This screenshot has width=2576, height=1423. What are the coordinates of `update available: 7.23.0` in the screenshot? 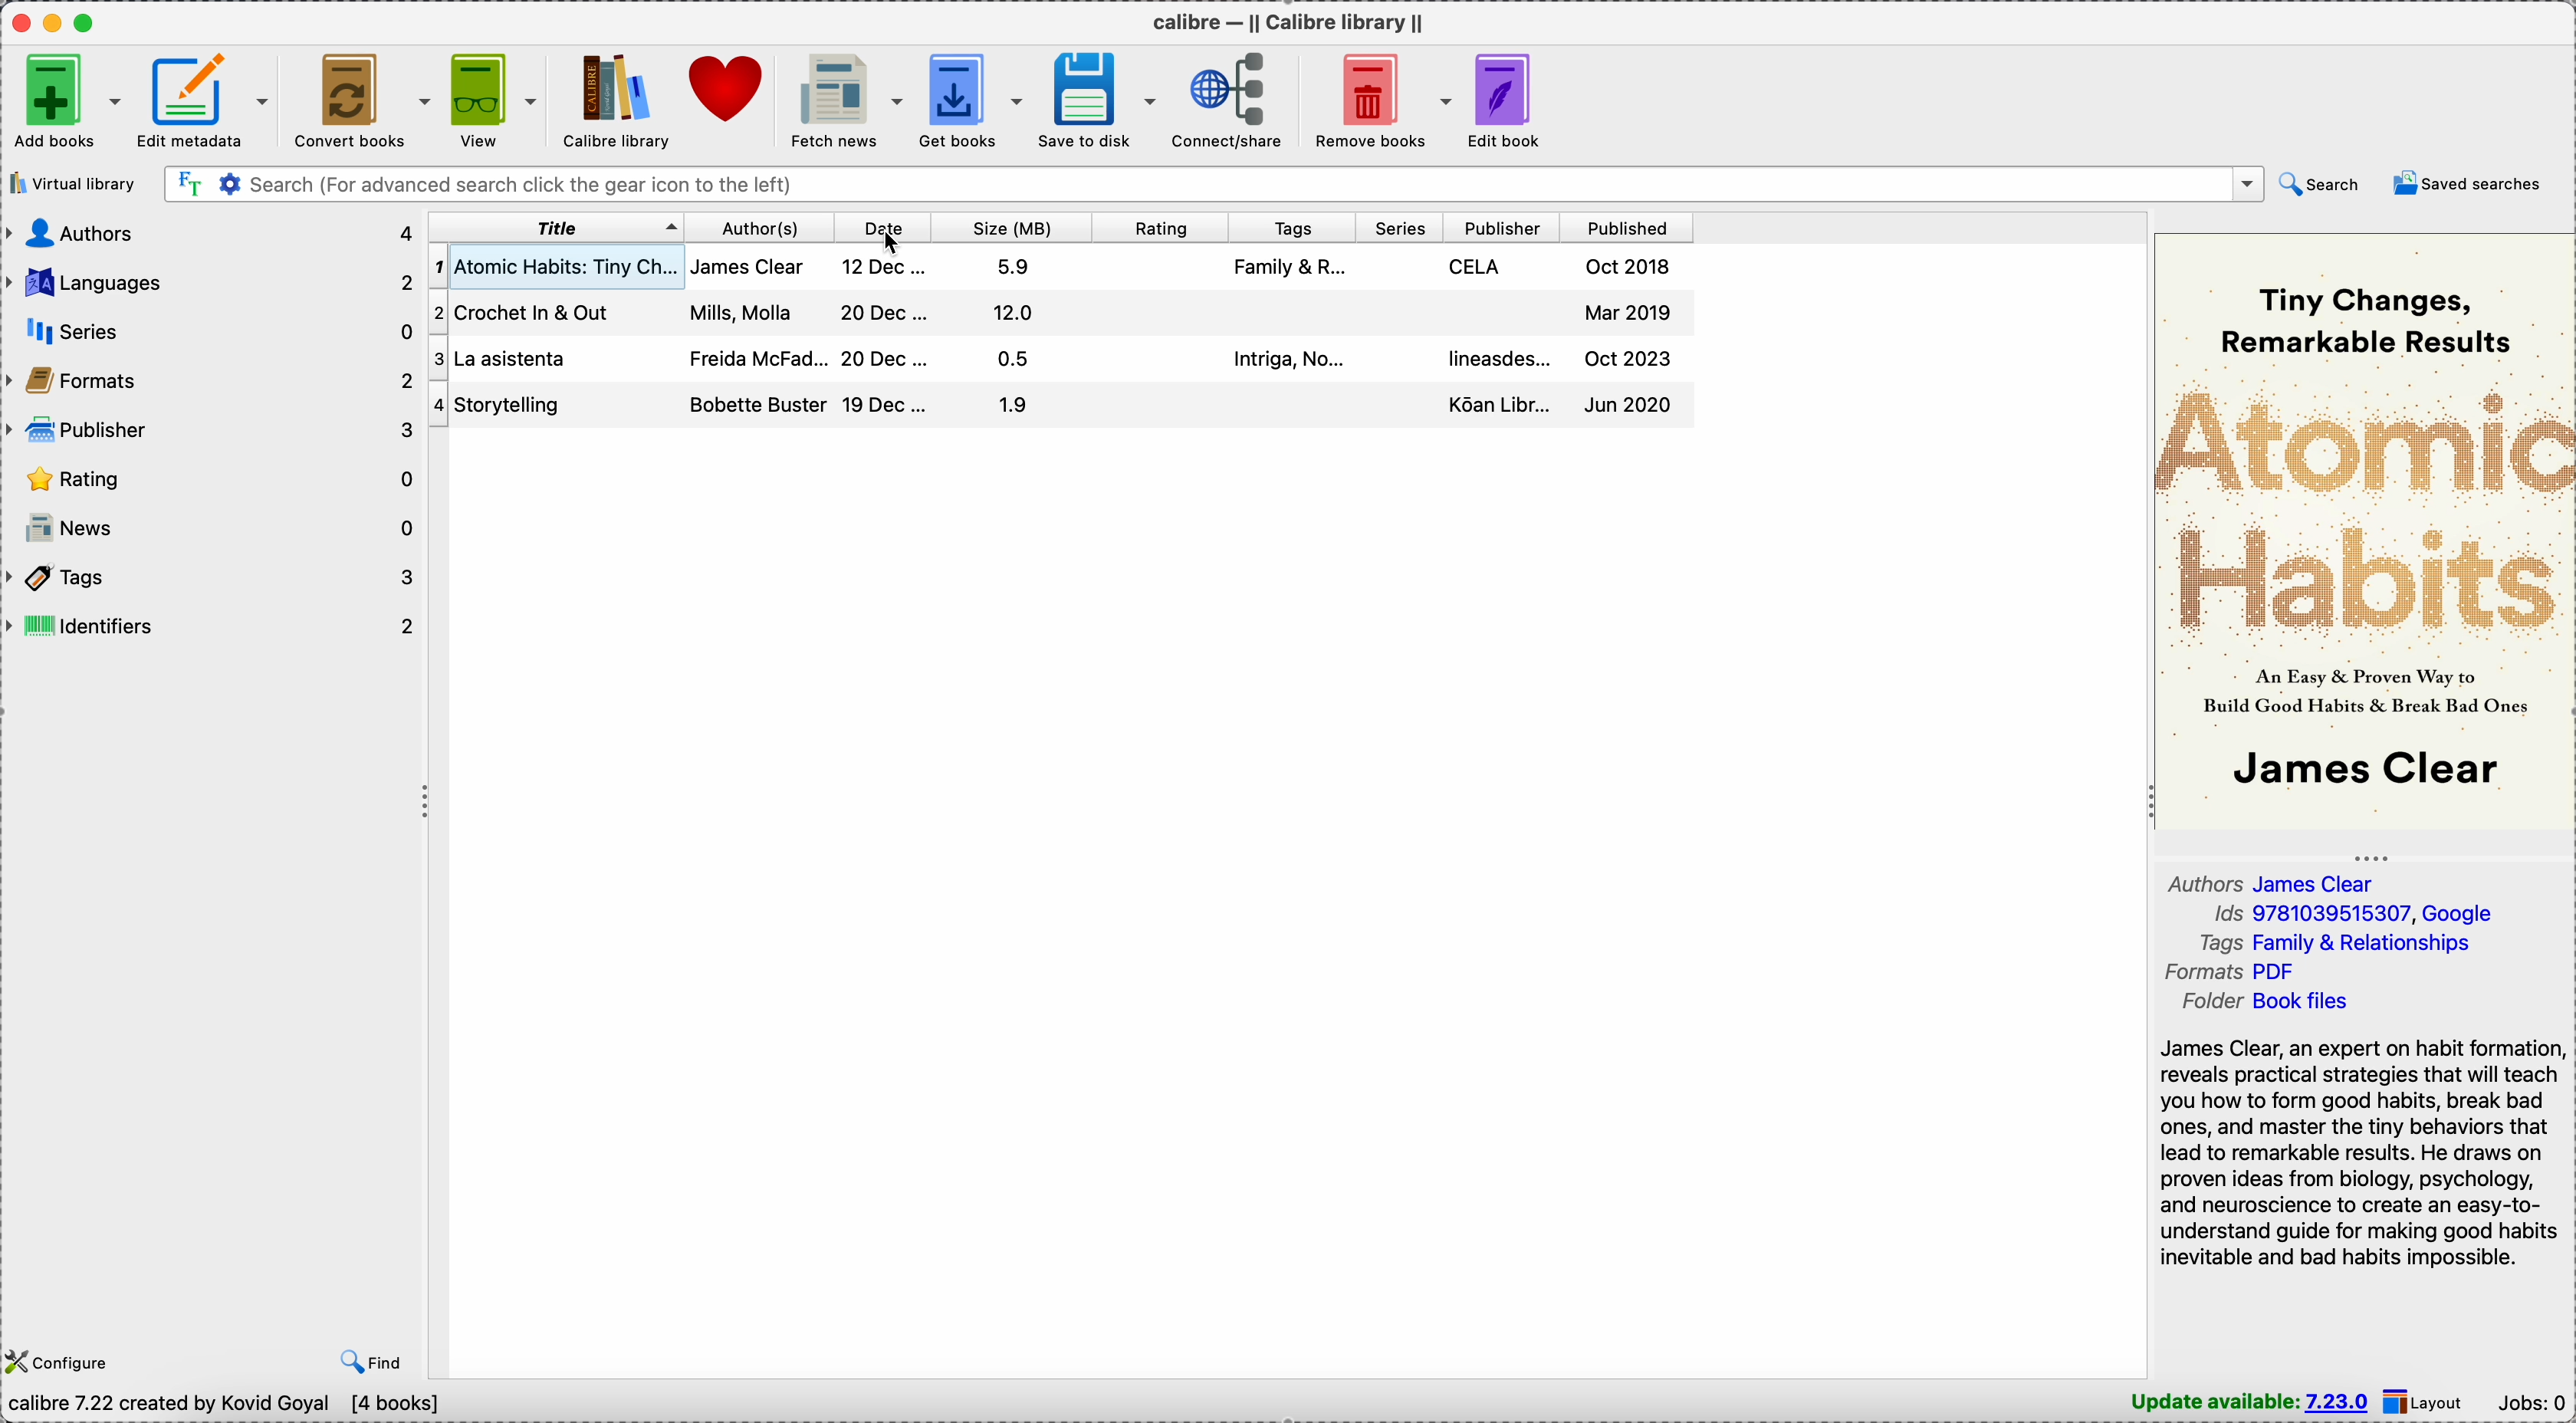 It's located at (2249, 1402).